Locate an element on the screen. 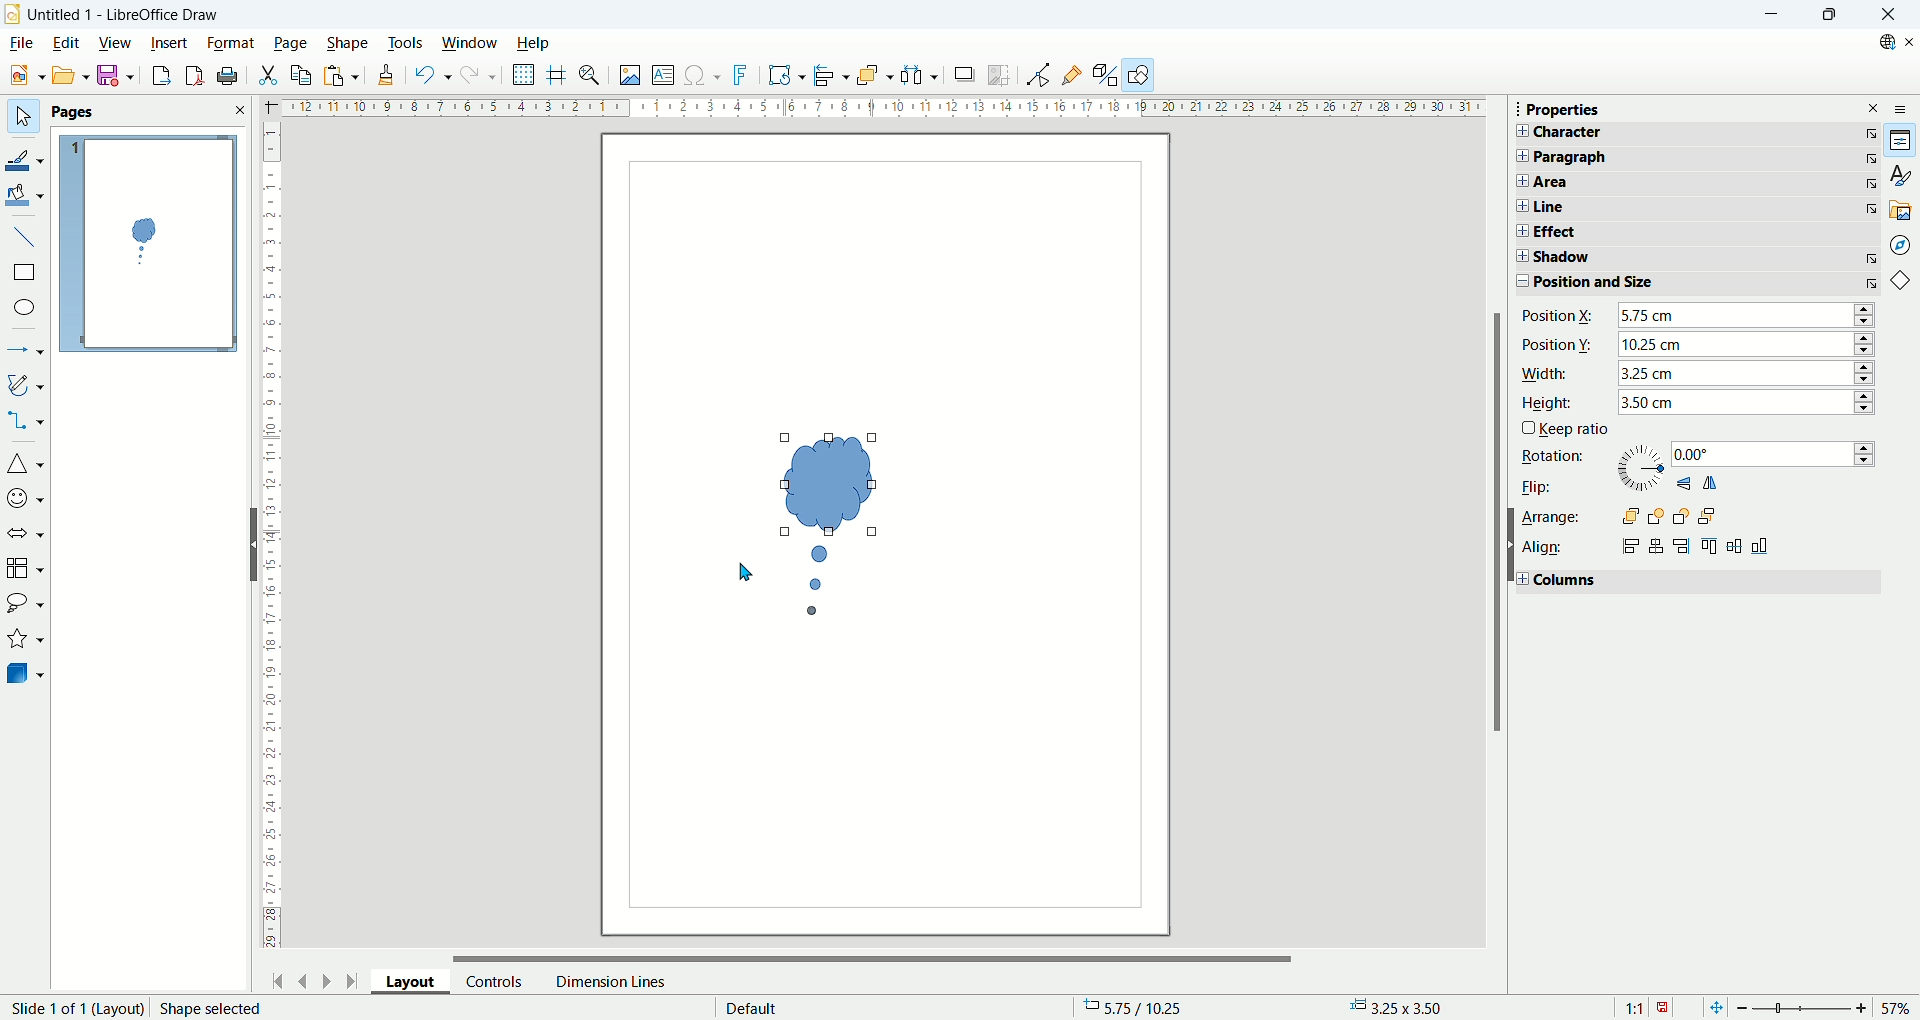 The height and width of the screenshot is (1020, 1920). crop image is located at coordinates (1000, 73).